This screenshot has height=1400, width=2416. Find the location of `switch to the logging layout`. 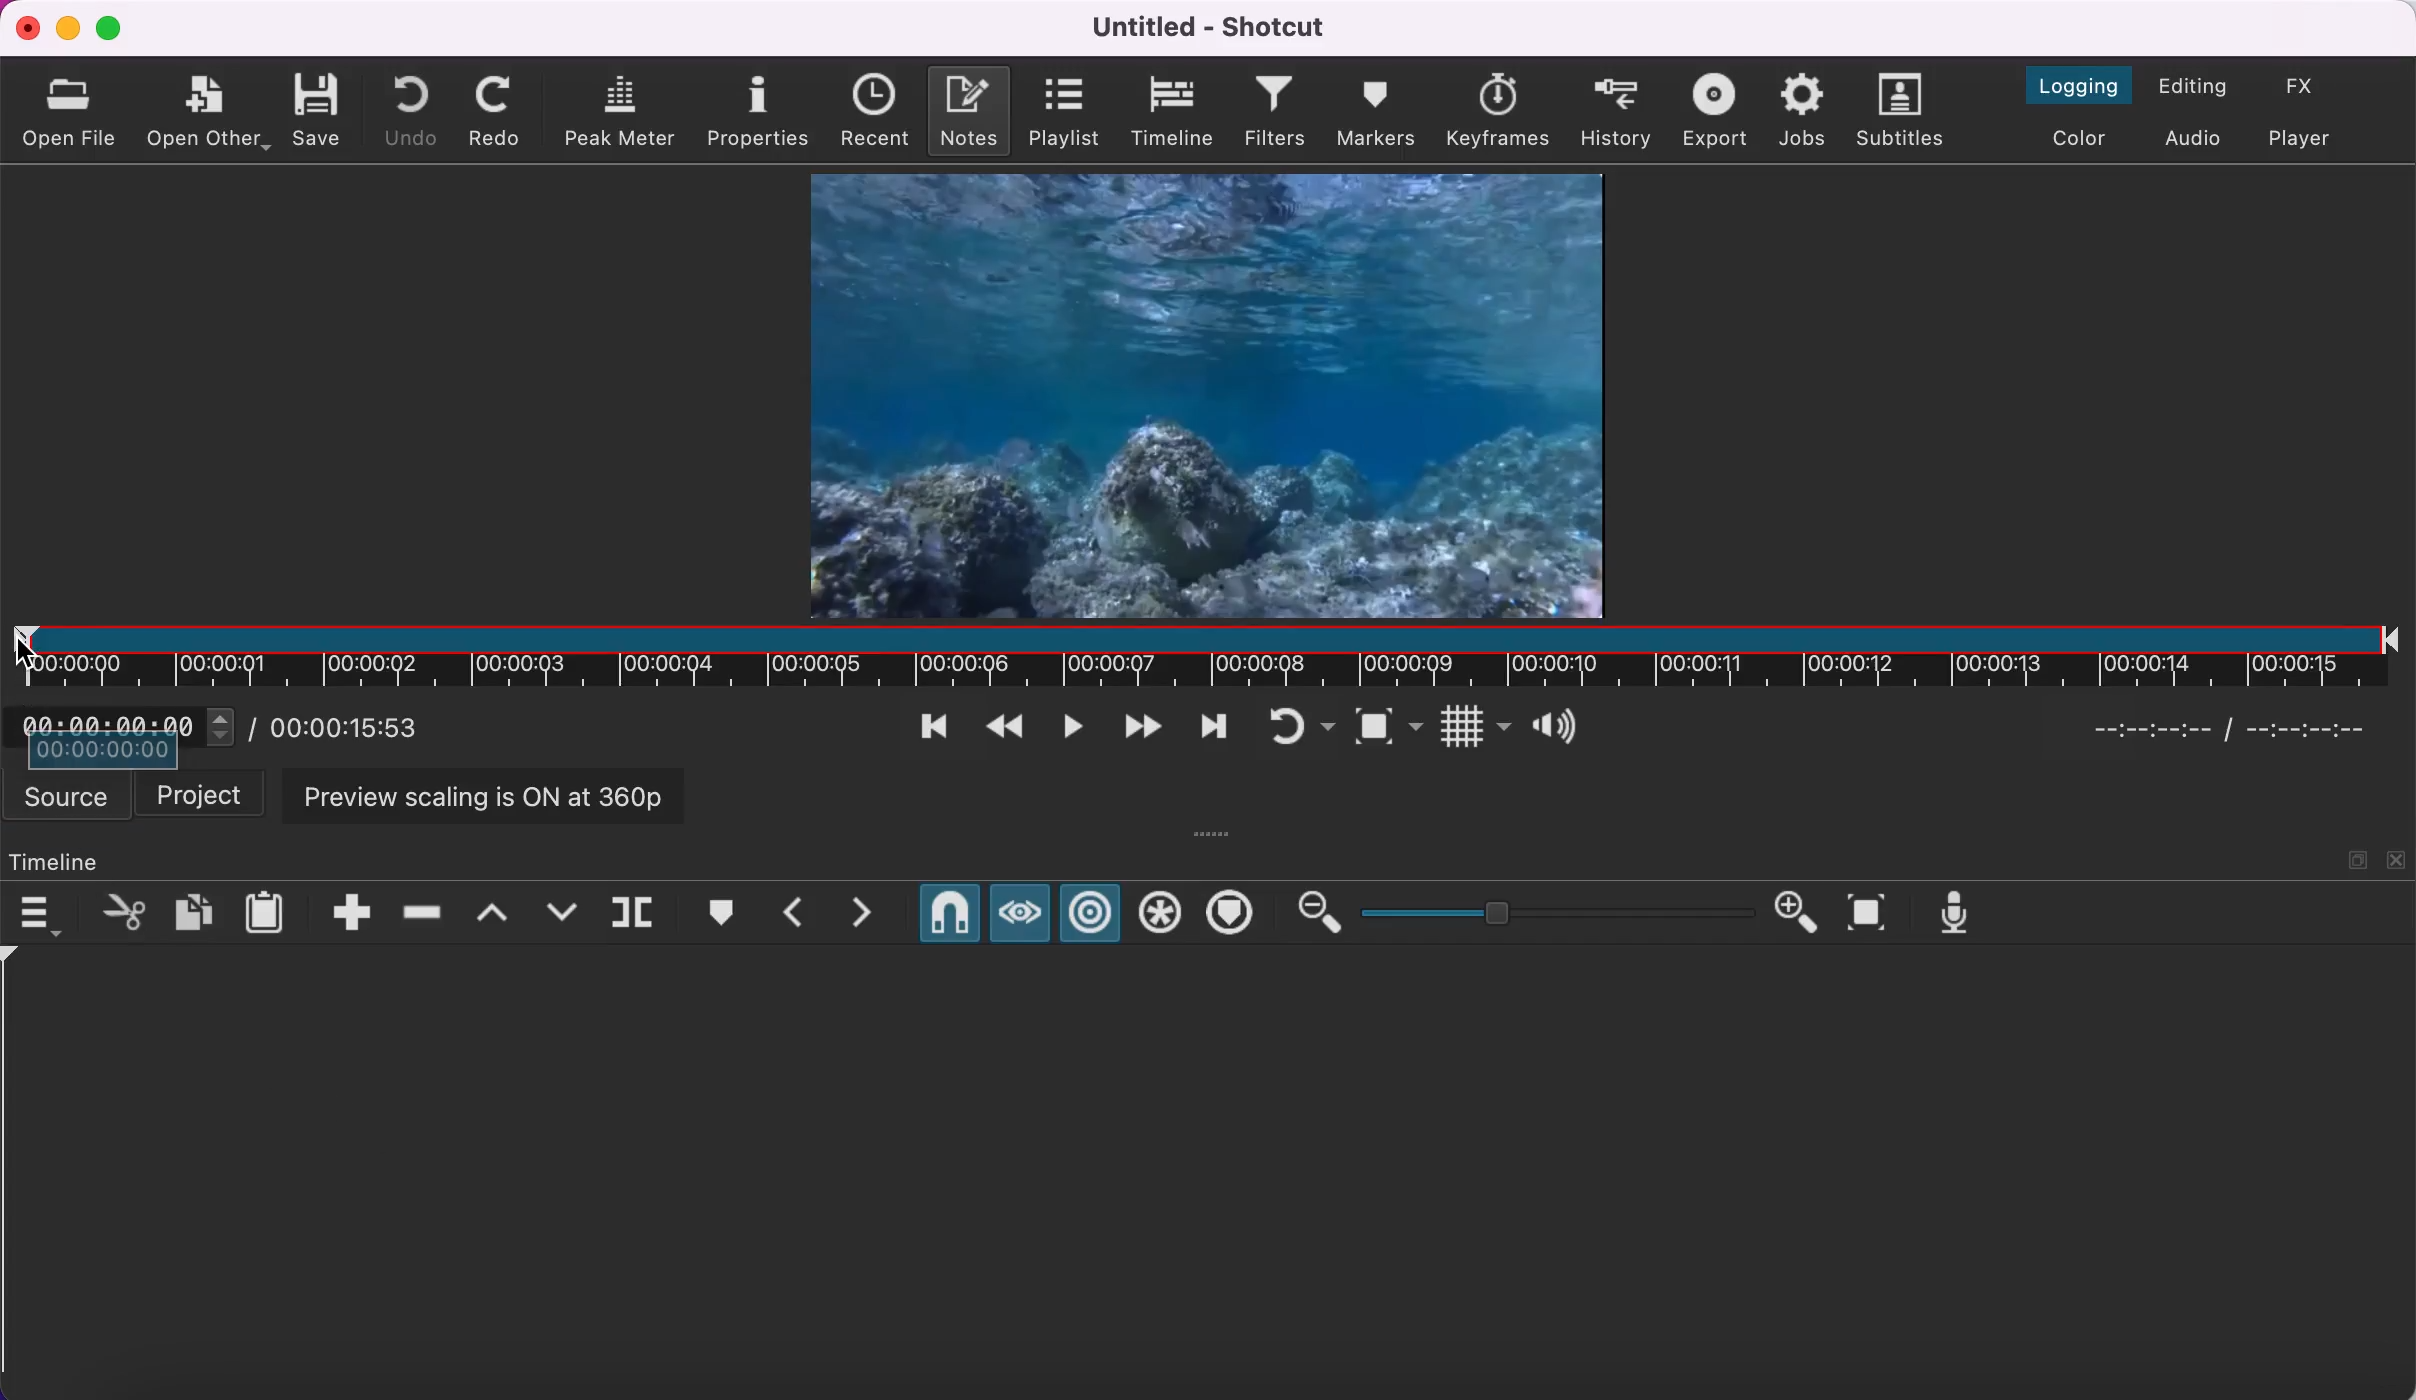

switch to the logging layout is located at coordinates (2084, 85).